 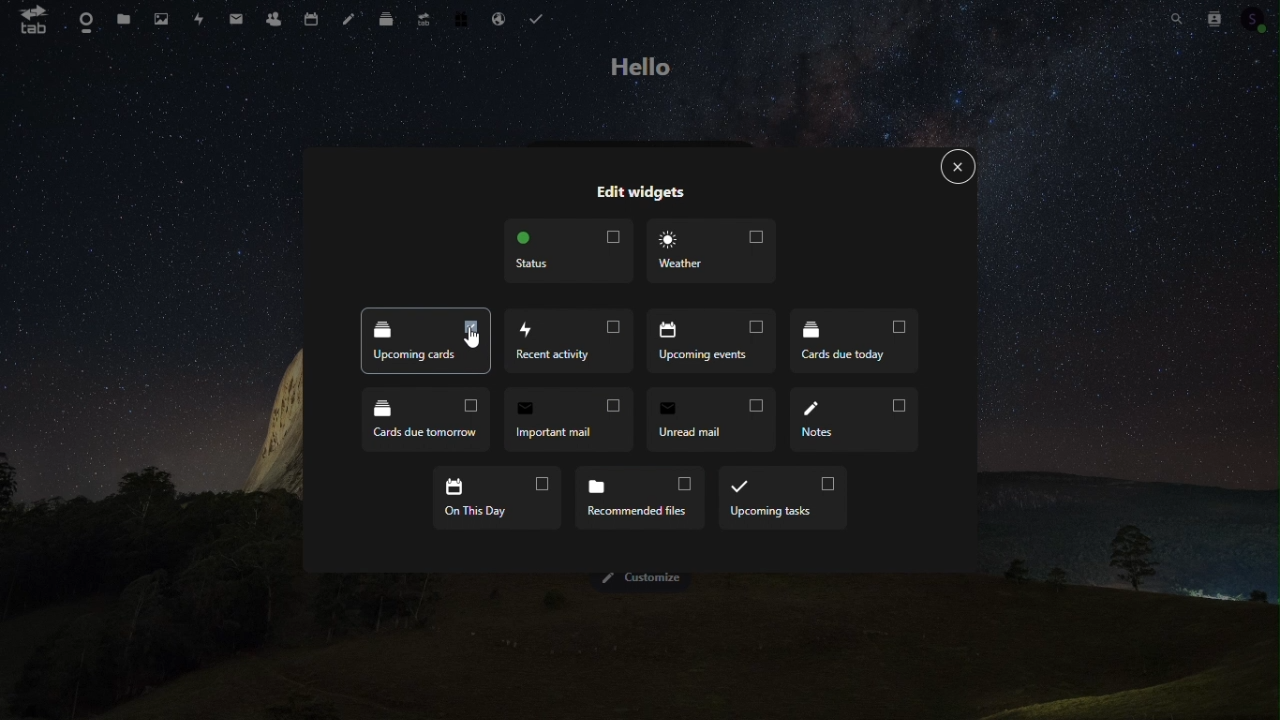 I want to click on Dashboard, so click(x=79, y=19).